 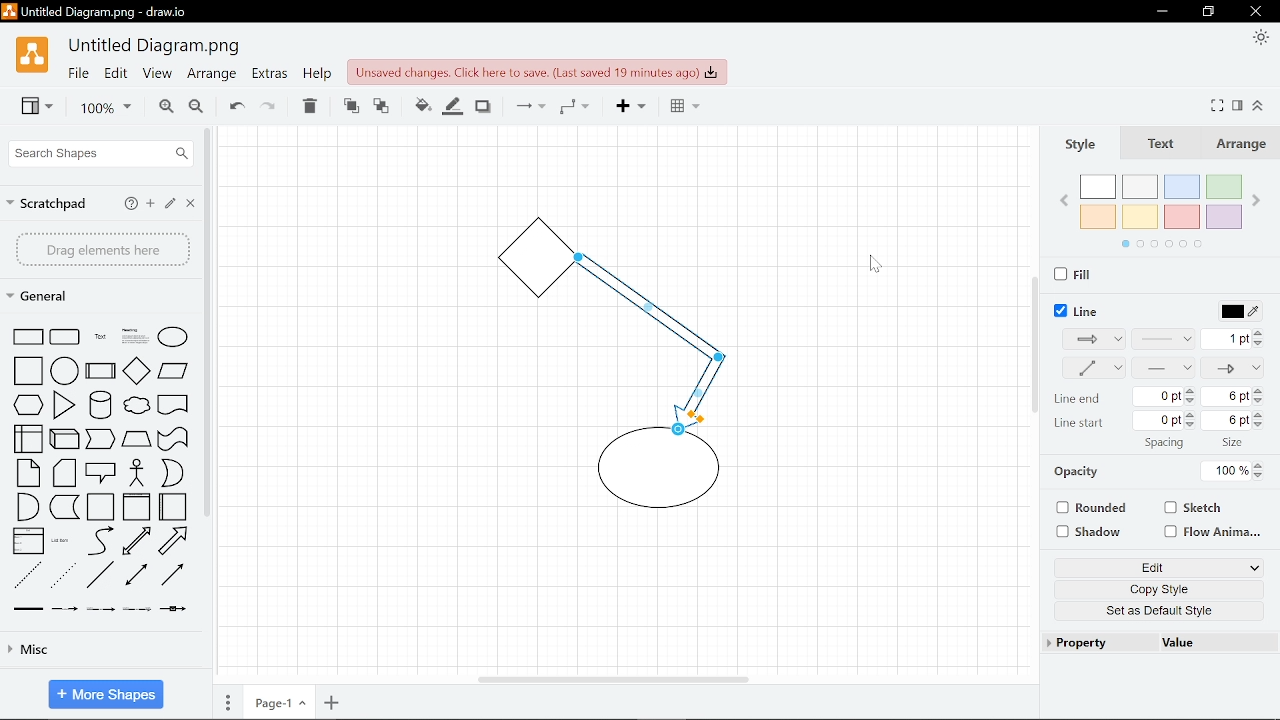 I want to click on minimize, so click(x=1211, y=12).